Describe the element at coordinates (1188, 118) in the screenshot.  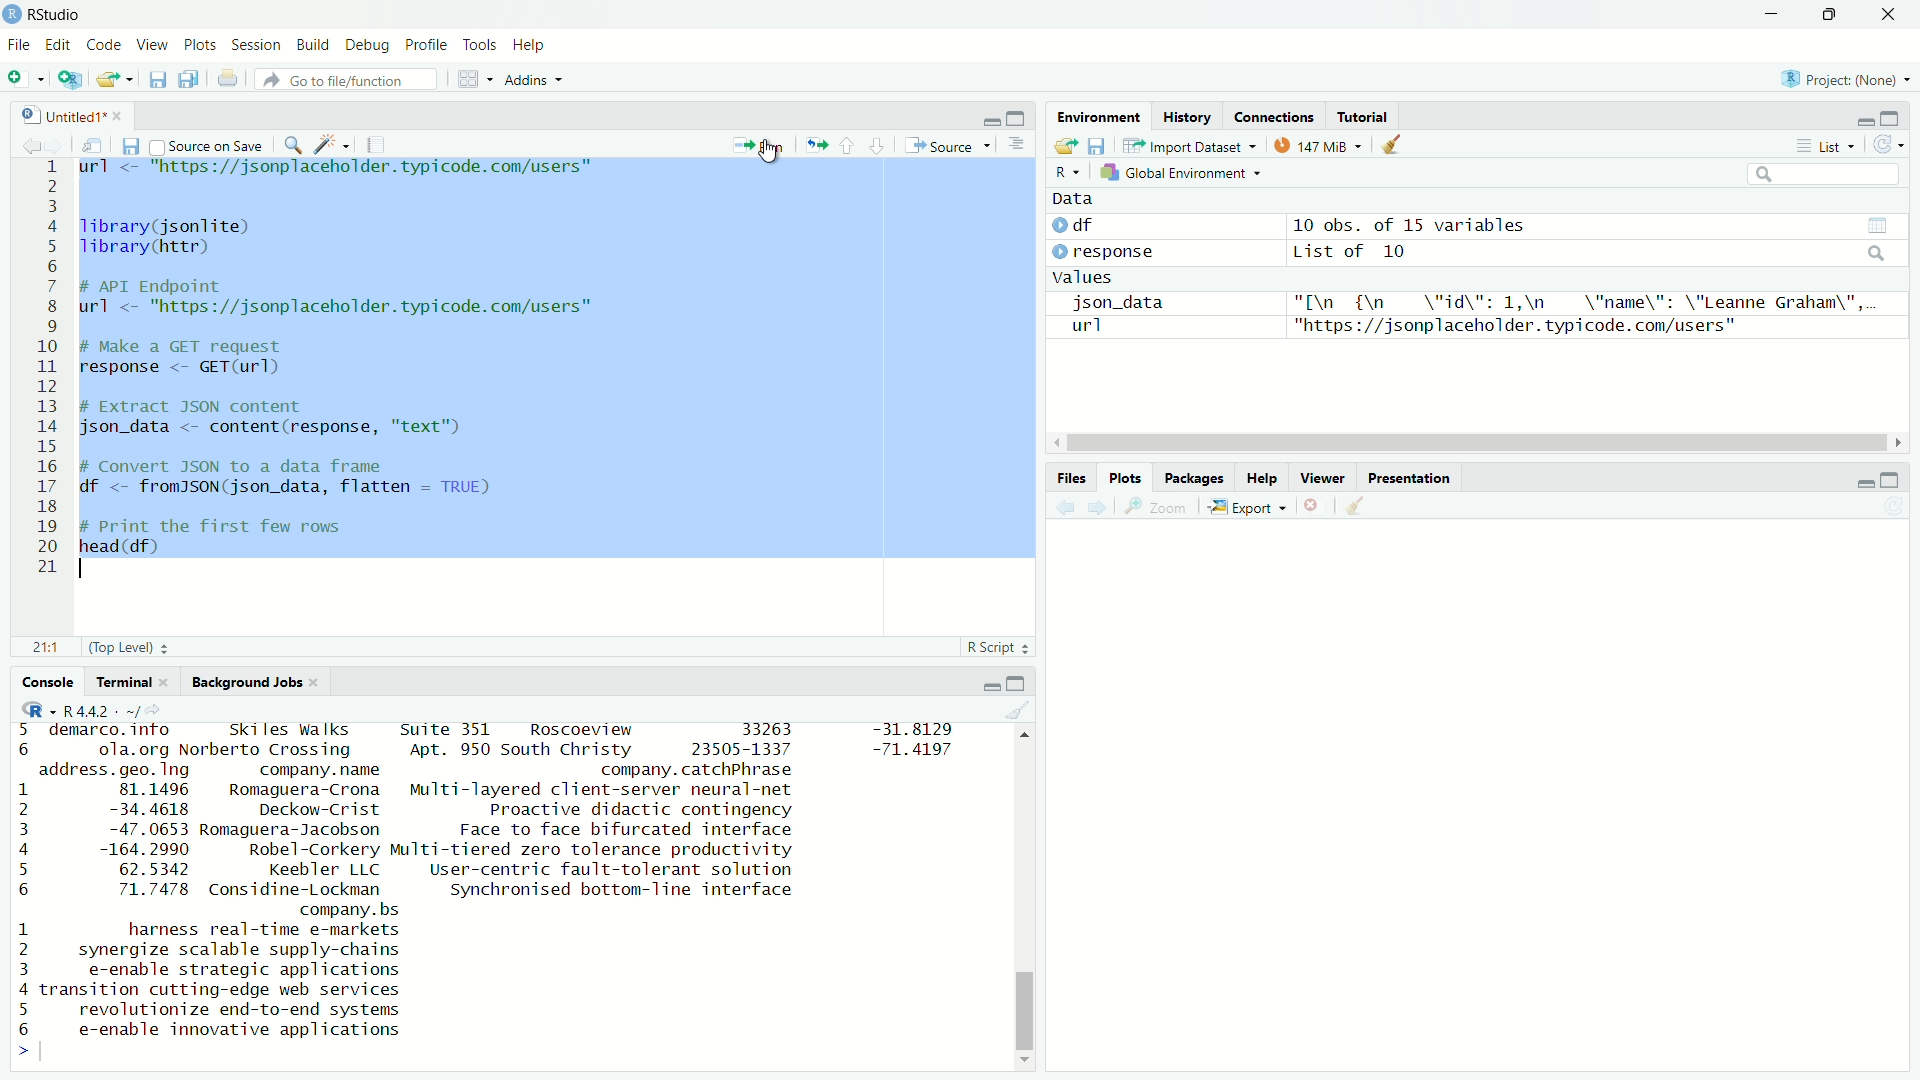
I see `History` at that location.